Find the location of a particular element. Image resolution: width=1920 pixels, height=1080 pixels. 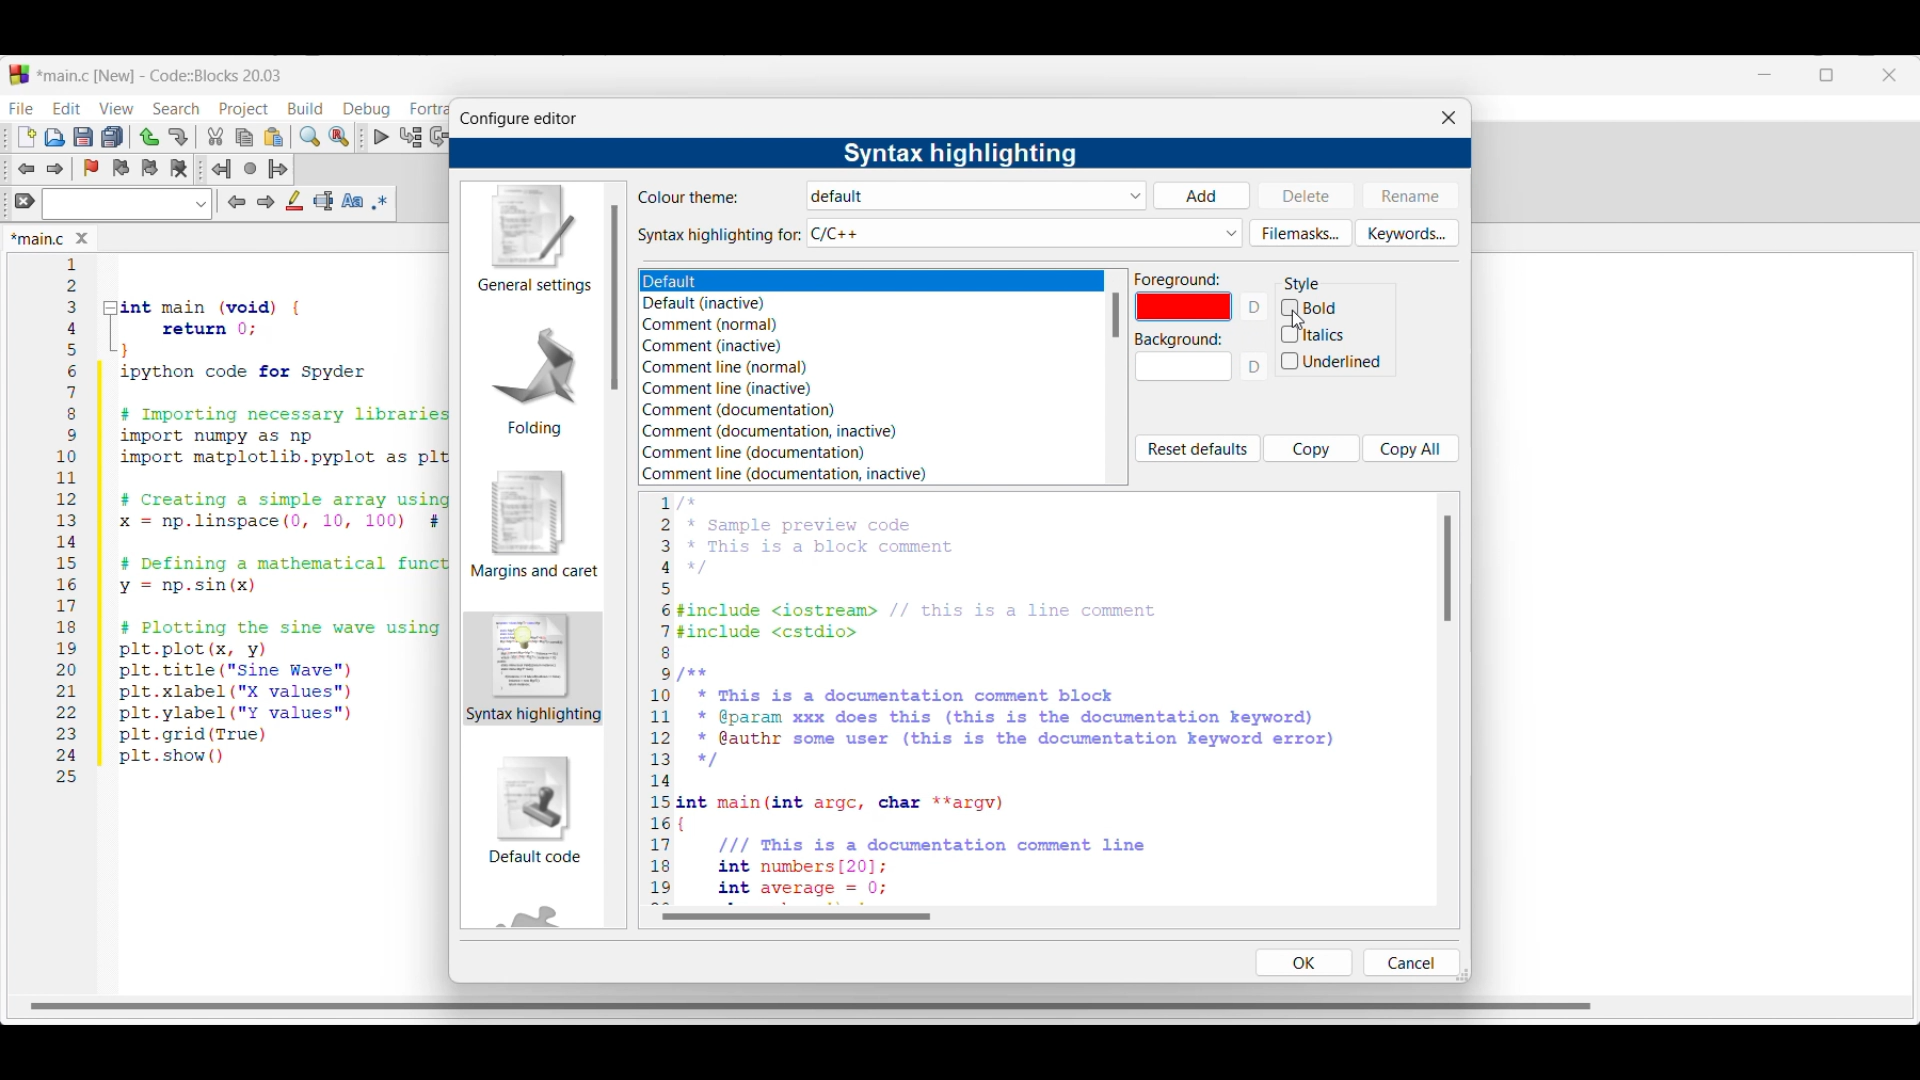

Comment (documentation, inactive) is located at coordinates (785, 432).